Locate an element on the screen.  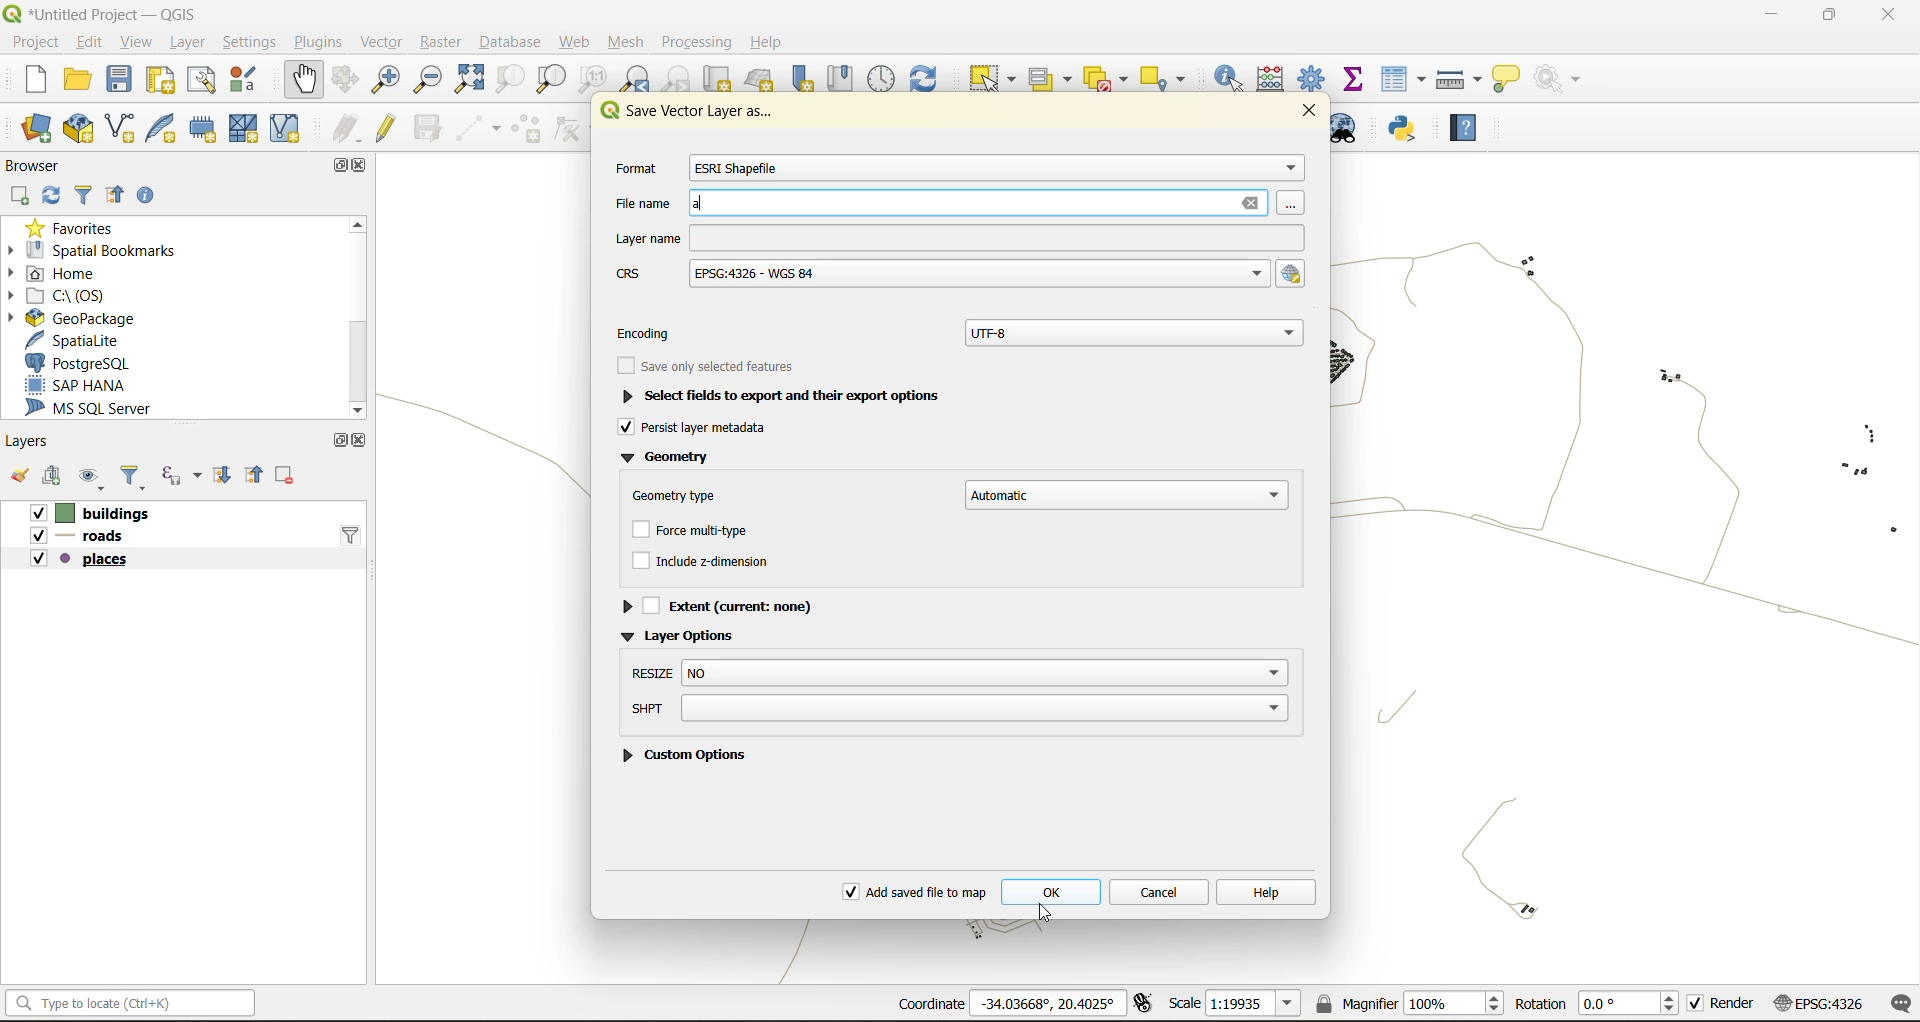
ms sql server is located at coordinates (101, 409).